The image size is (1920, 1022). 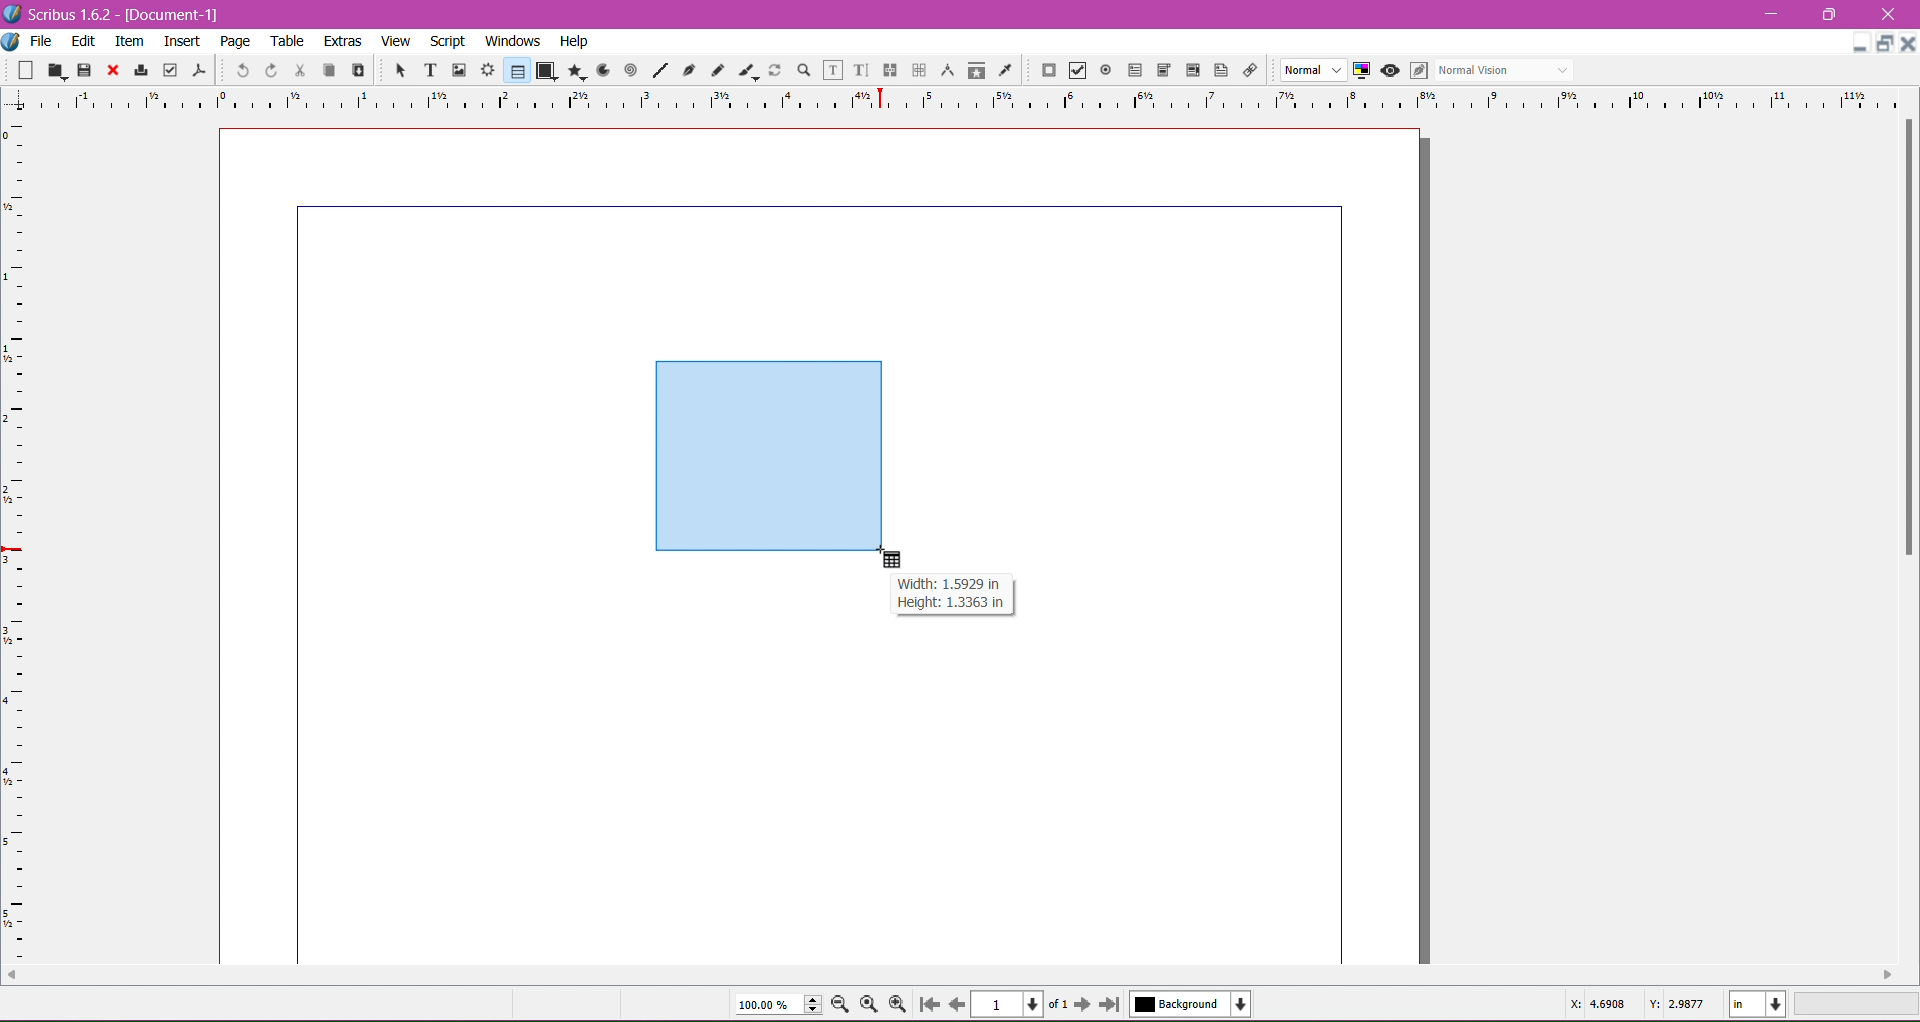 What do you see at coordinates (574, 42) in the screenshot?
I see `Help` at bounding box center [574, 42].